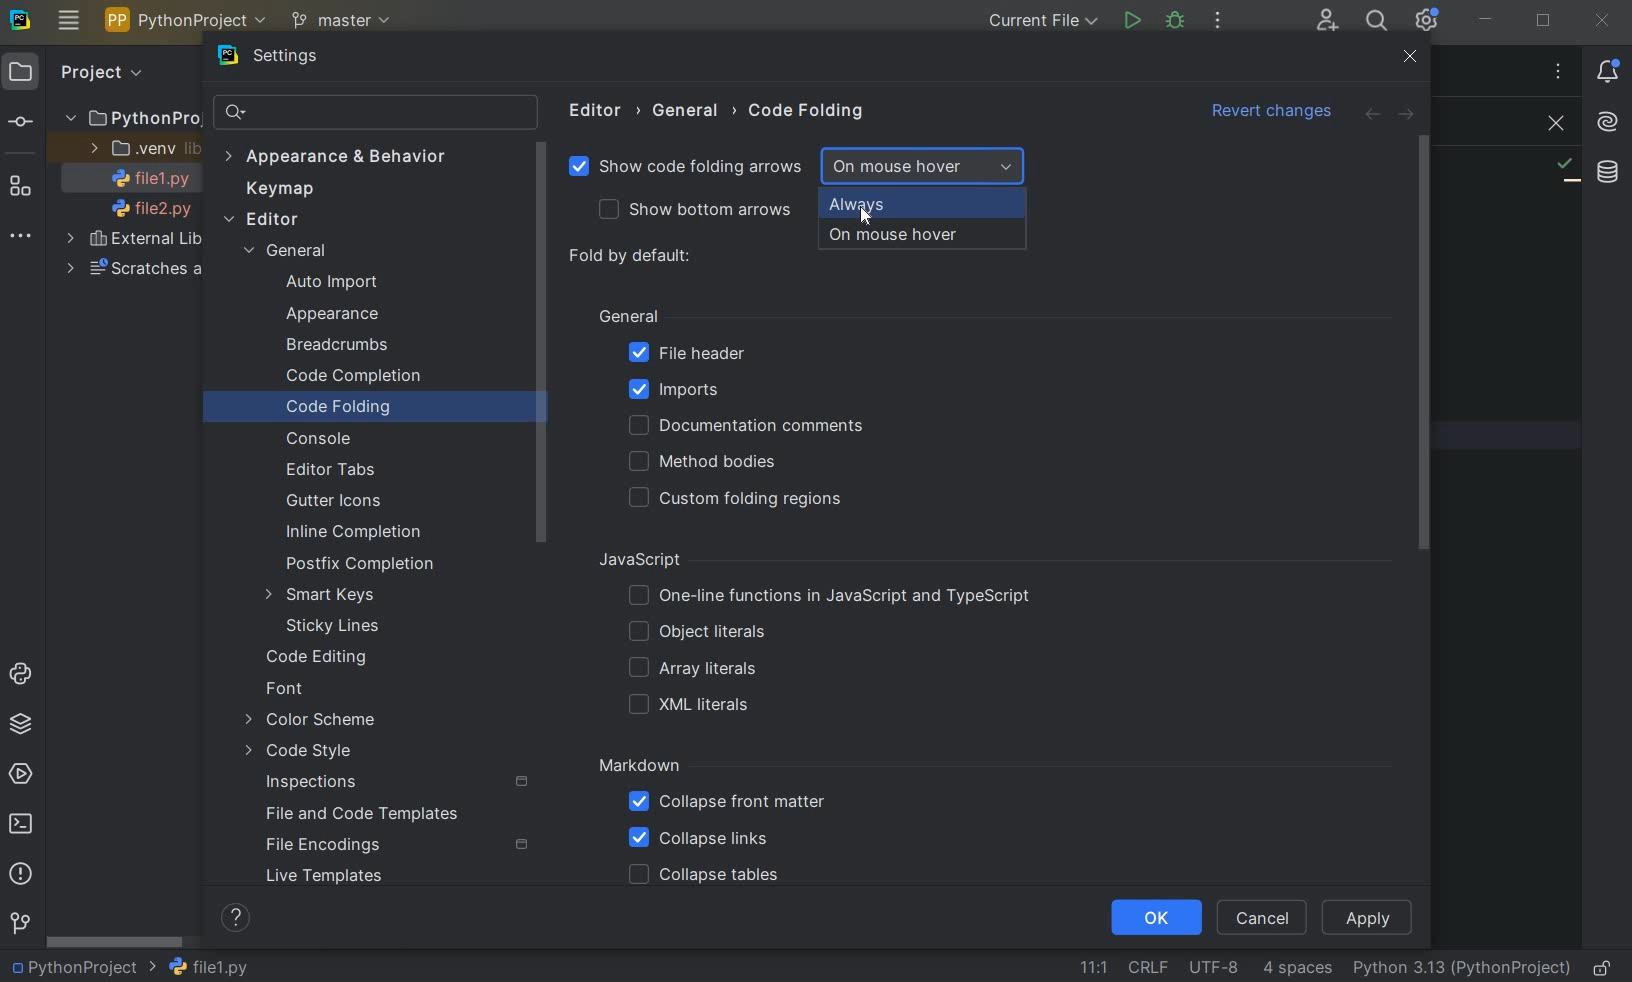 This screenshot has height=982, width=1632. I want to click on FILE NAME 2, so click(142, 210).